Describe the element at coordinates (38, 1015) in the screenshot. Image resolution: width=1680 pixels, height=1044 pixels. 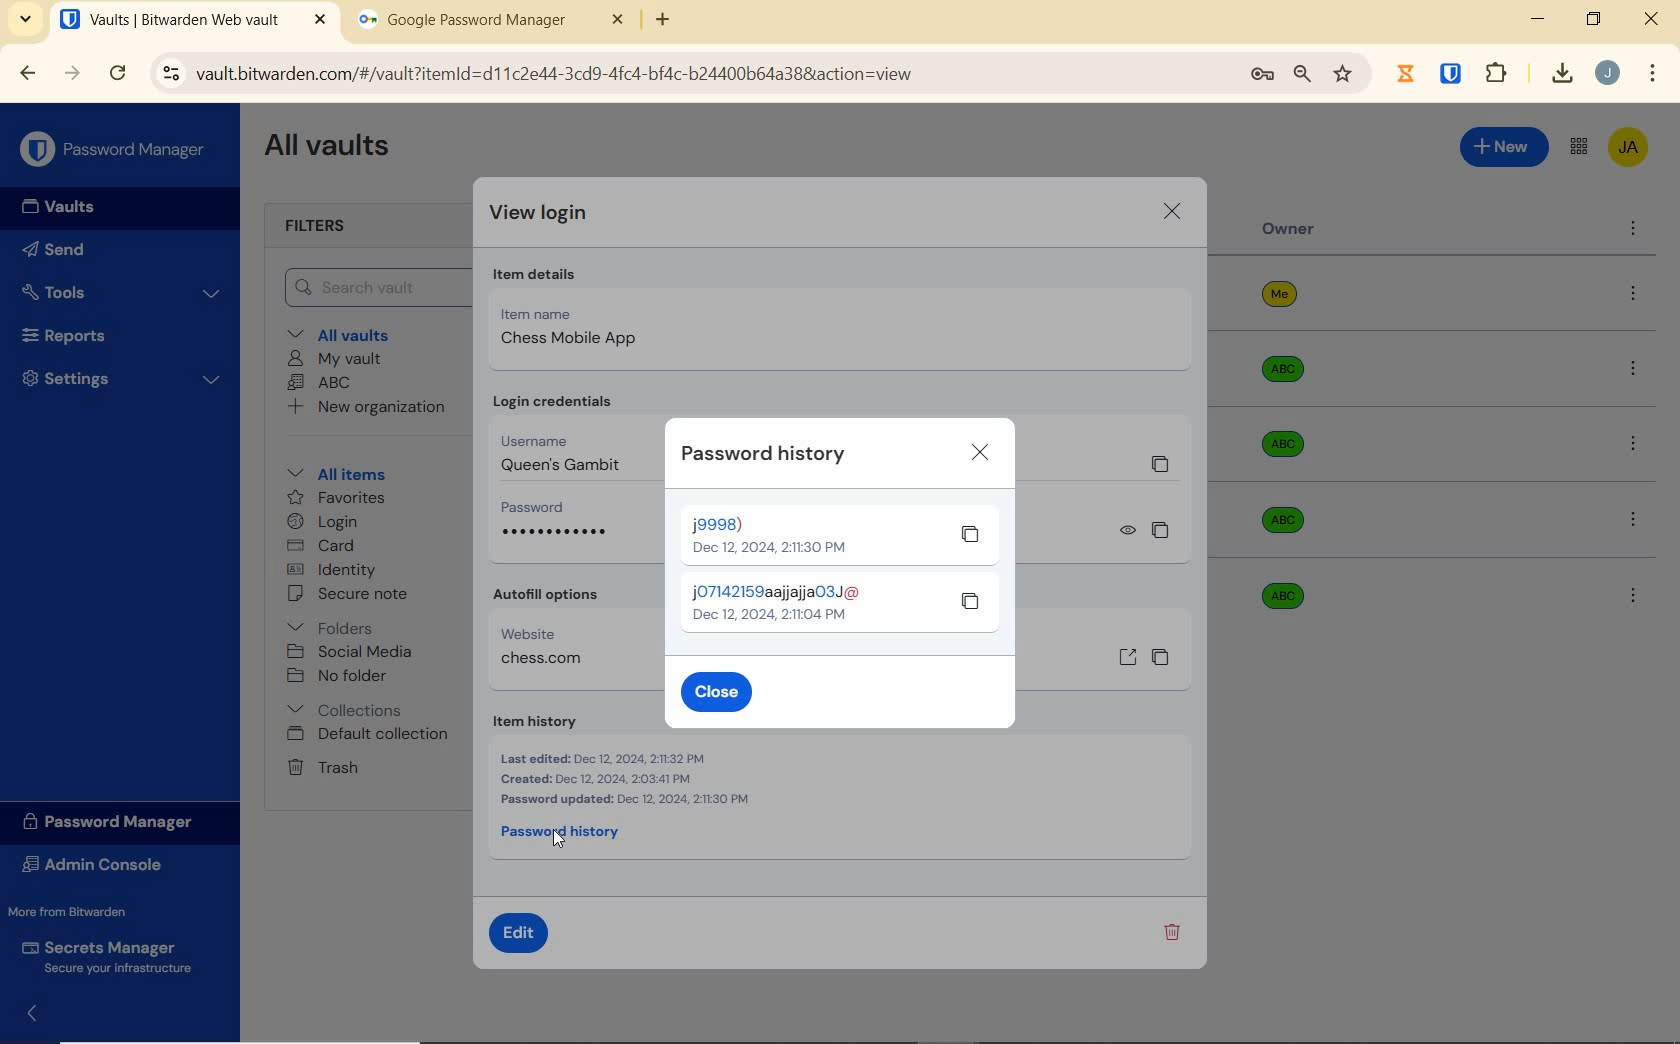
I see `expand/collapse` at that location.